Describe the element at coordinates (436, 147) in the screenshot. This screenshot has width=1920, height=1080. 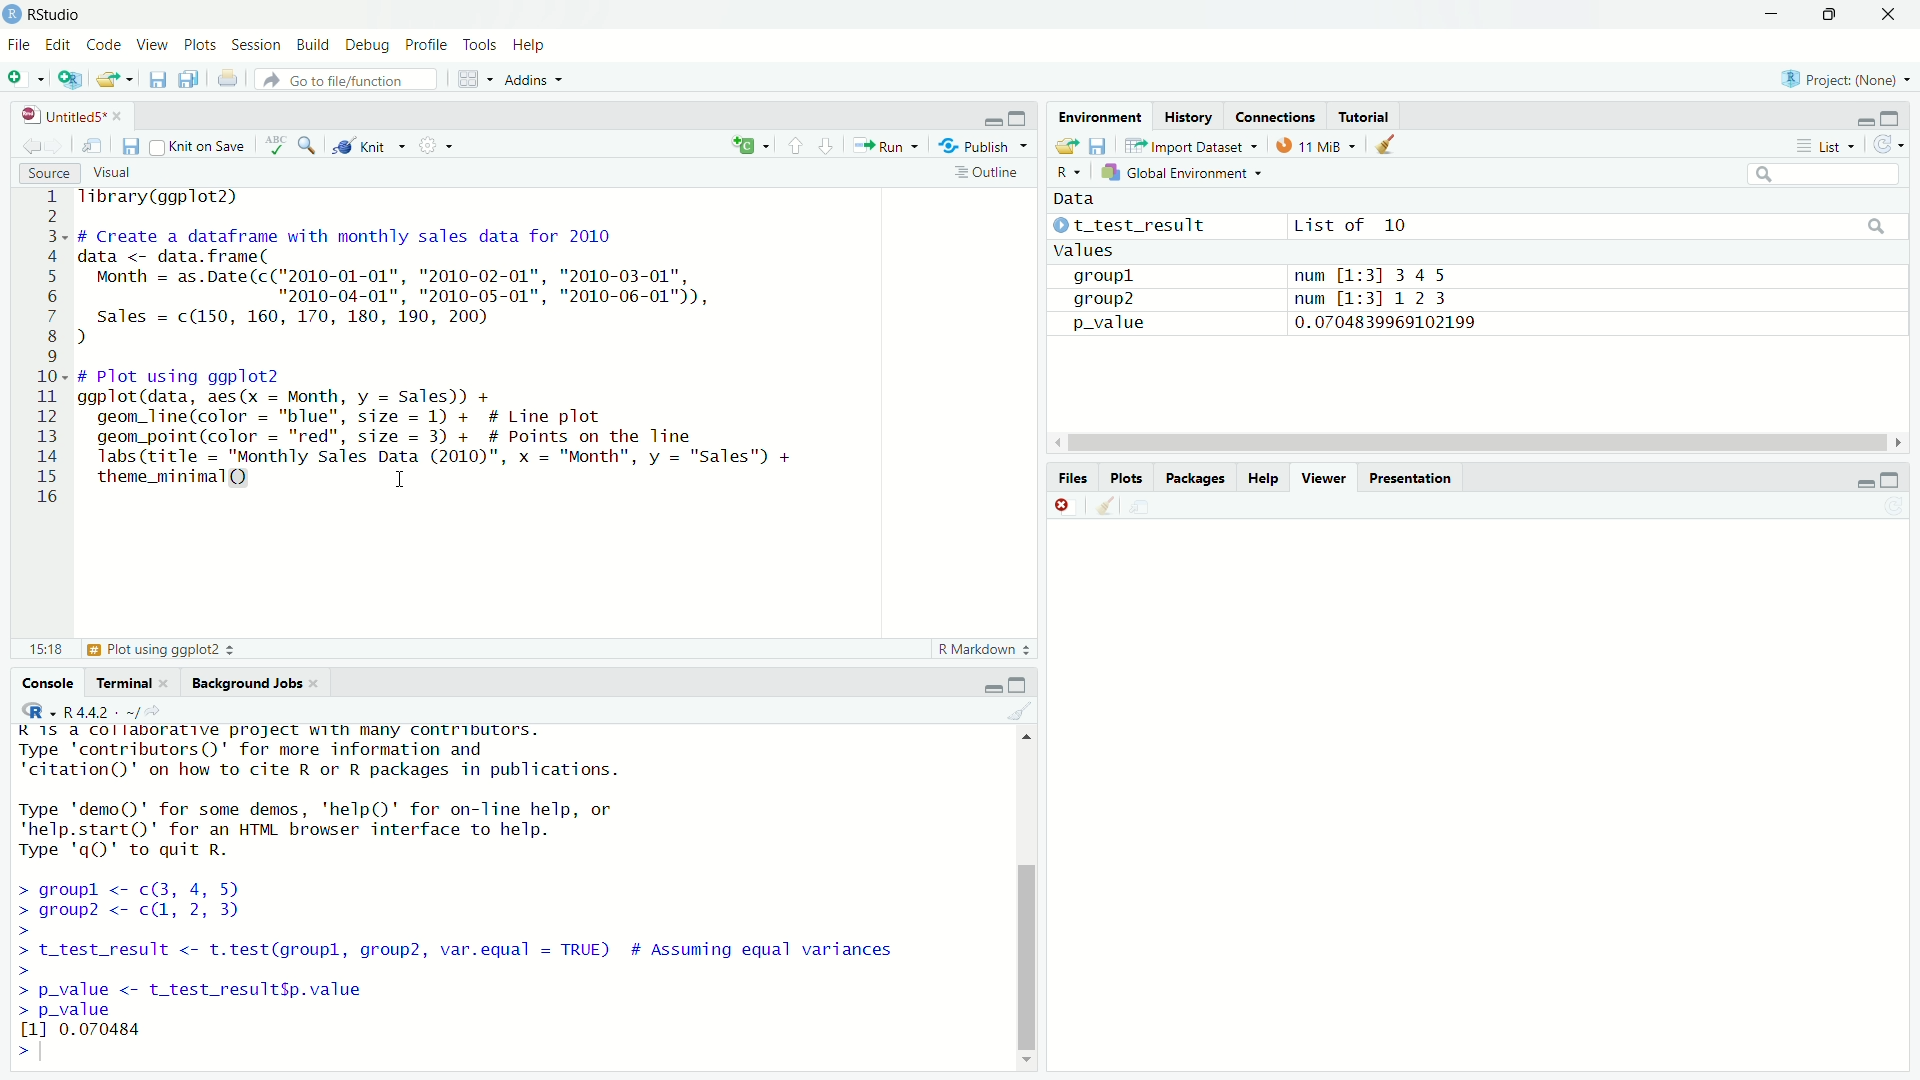
I see `settings` at that location.